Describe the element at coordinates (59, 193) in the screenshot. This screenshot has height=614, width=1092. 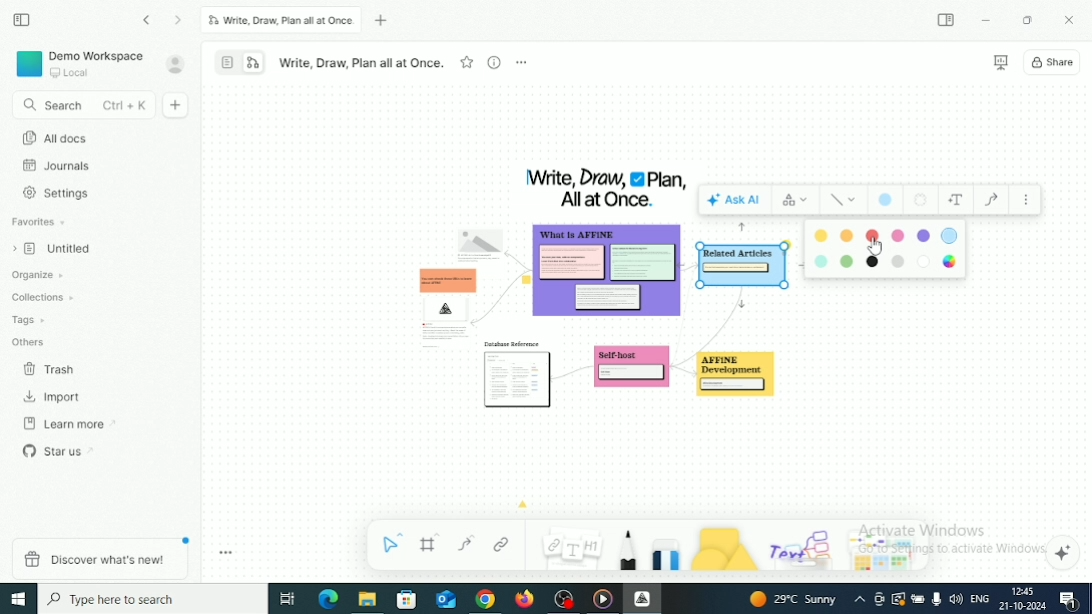
I see `Settings` at that location.